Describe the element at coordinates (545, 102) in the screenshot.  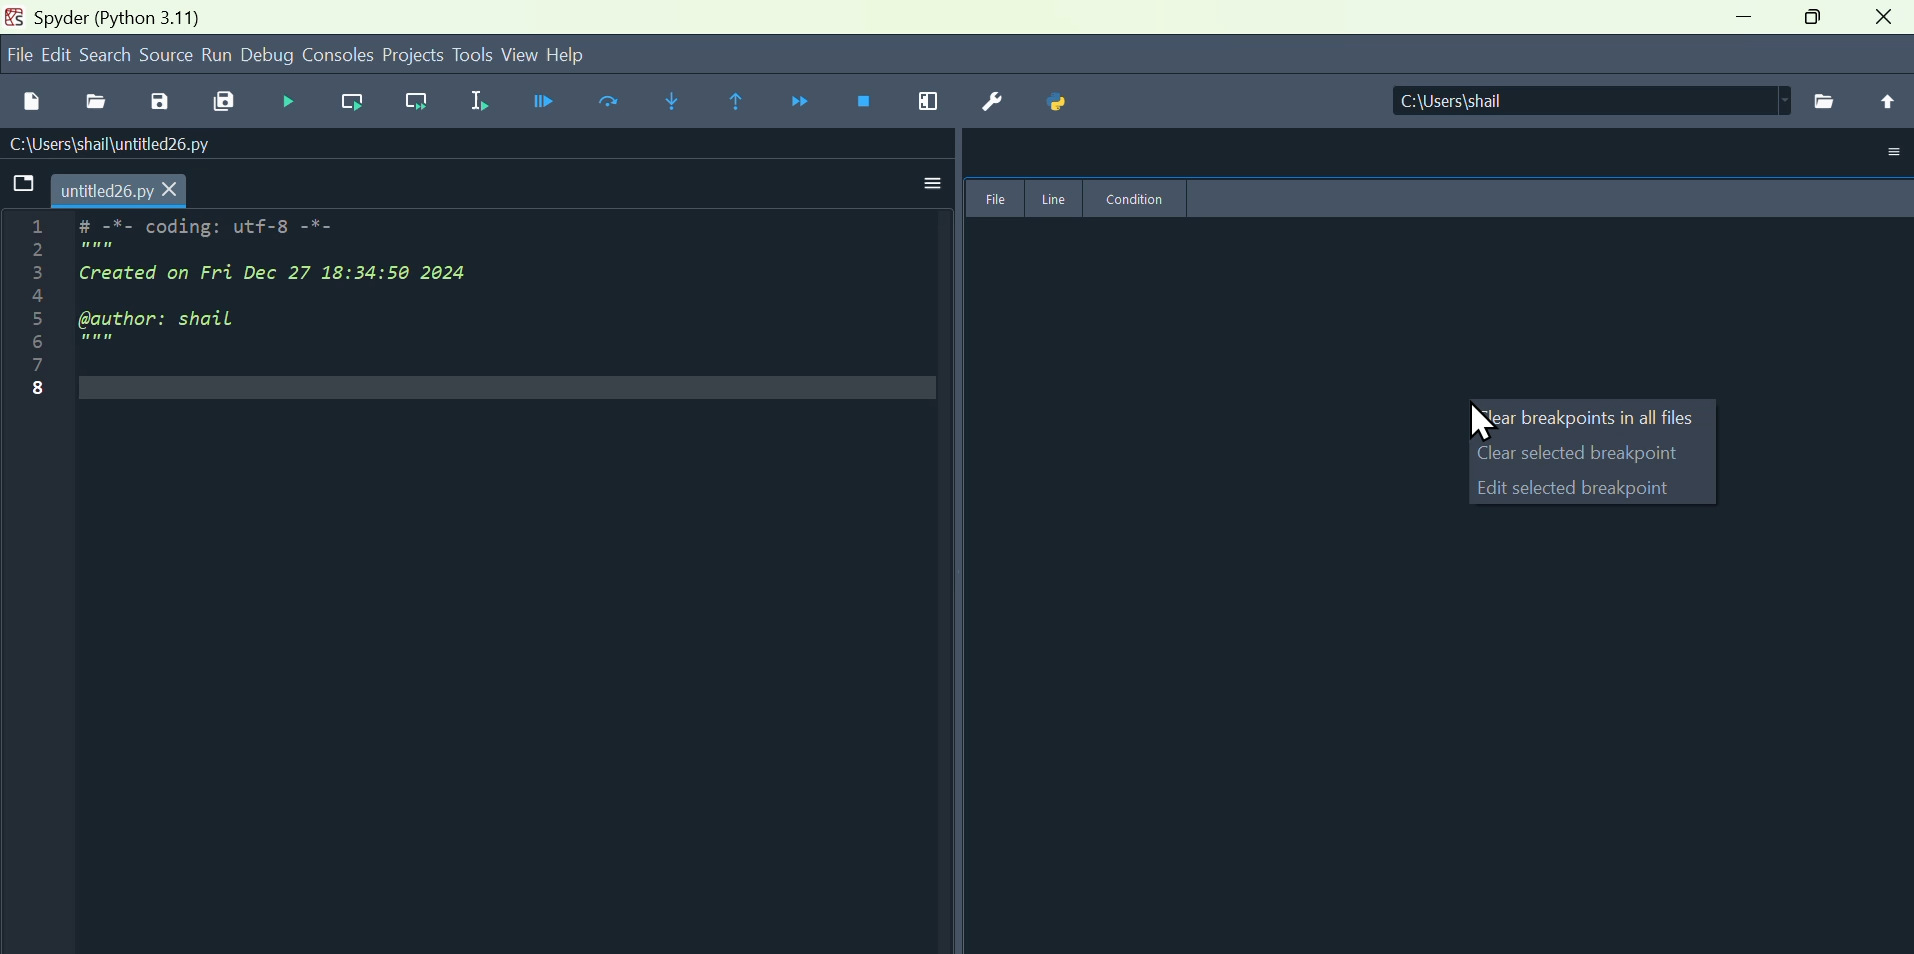
I see `Debug file` at that location.